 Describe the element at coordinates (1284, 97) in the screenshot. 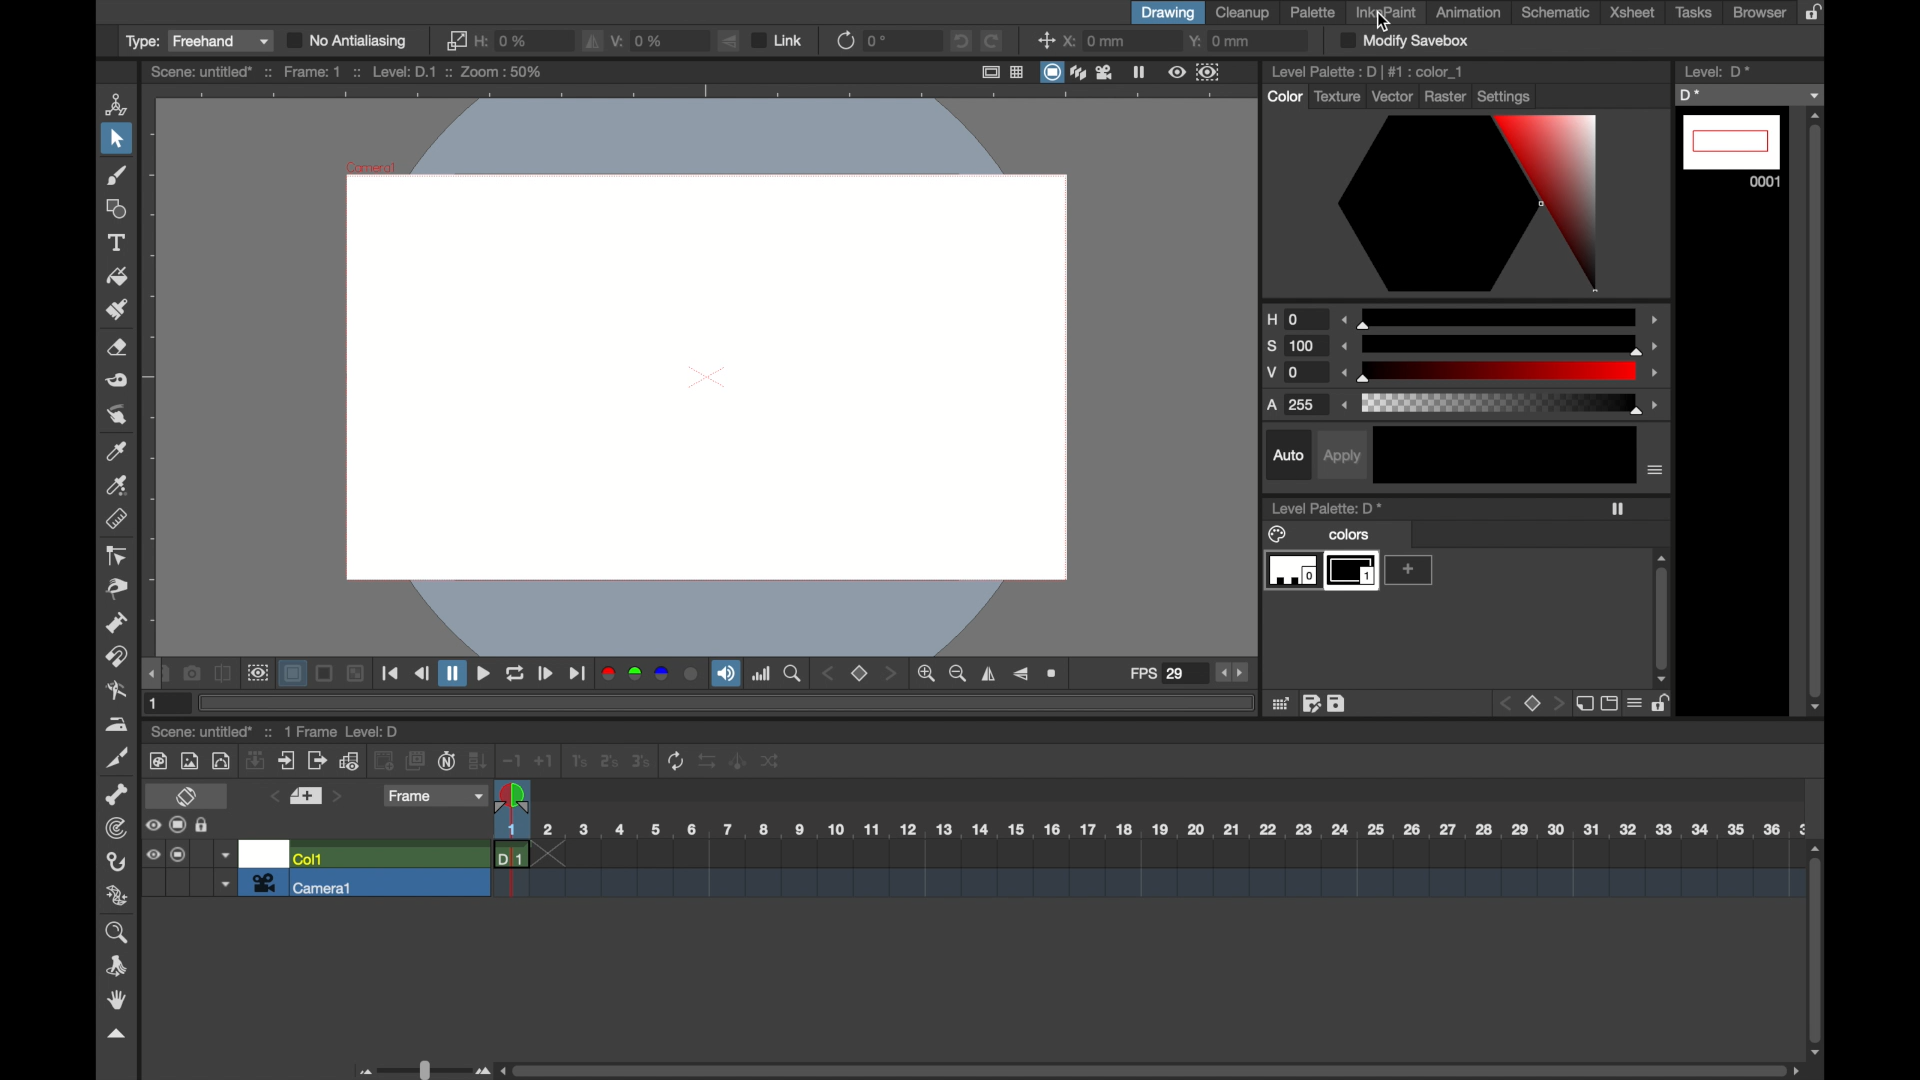

I see `color` at that location.